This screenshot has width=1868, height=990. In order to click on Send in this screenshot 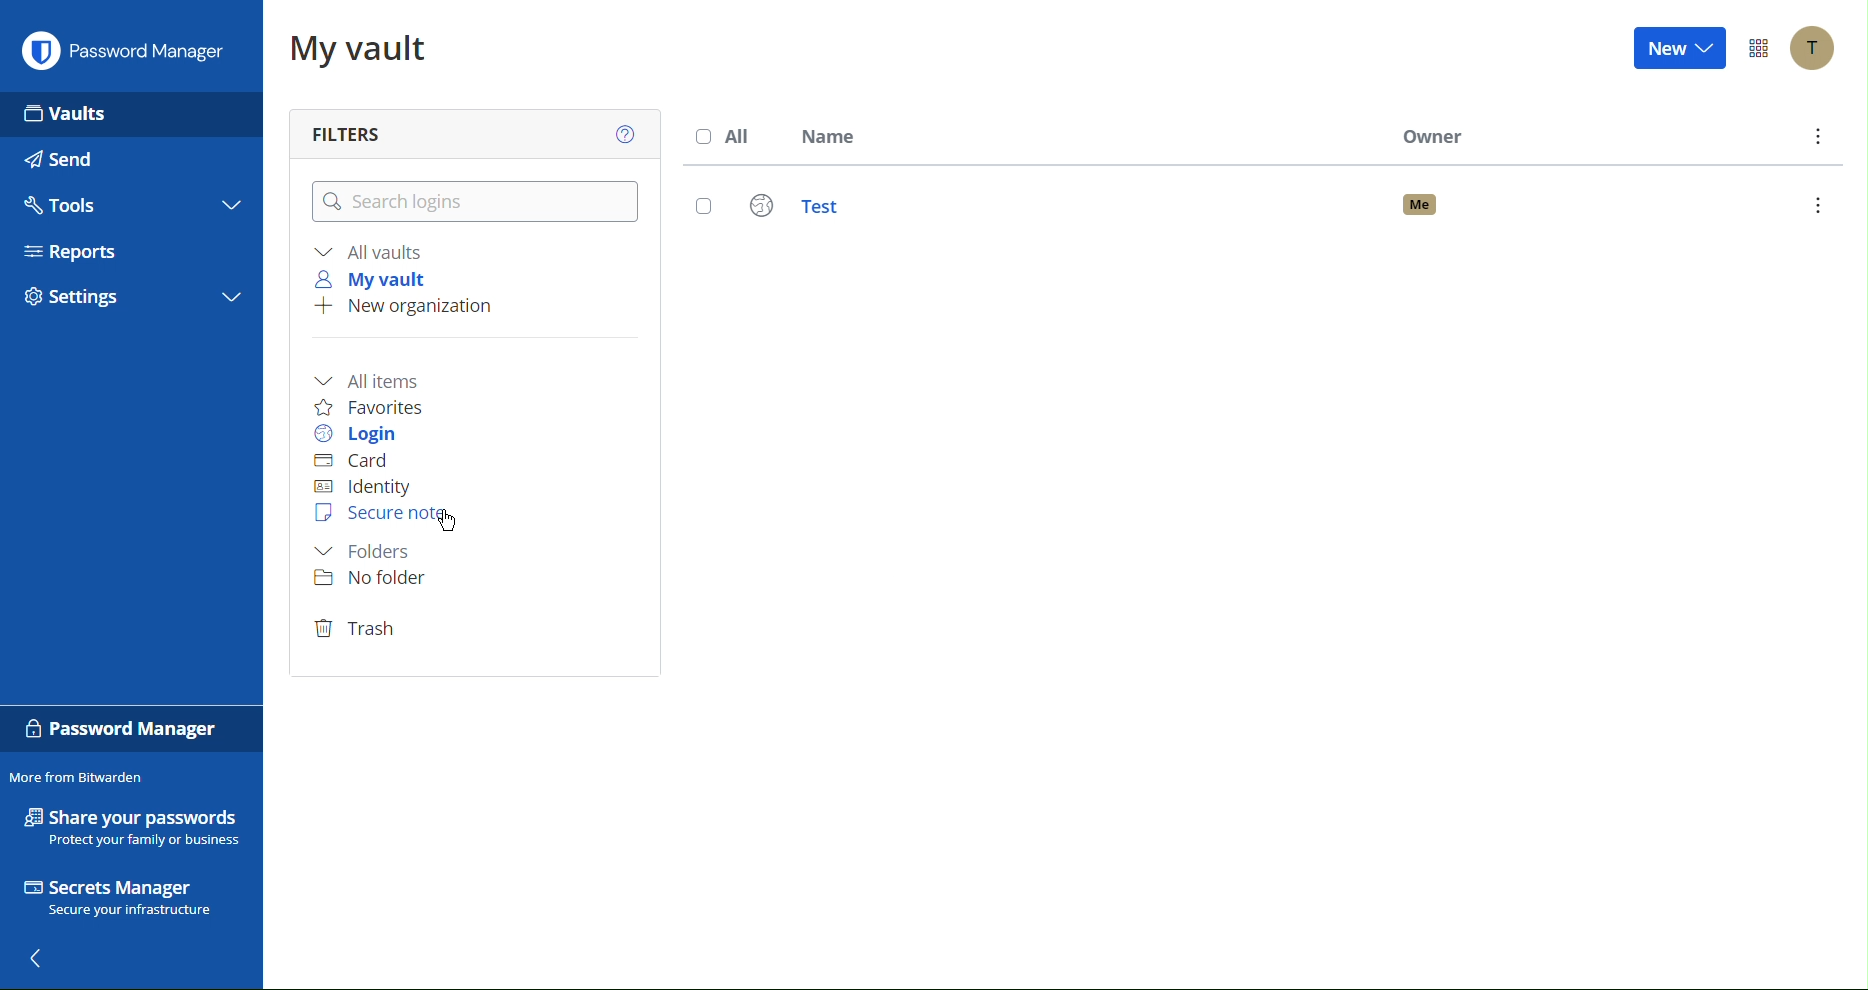, I will do `click(67, 159)`.